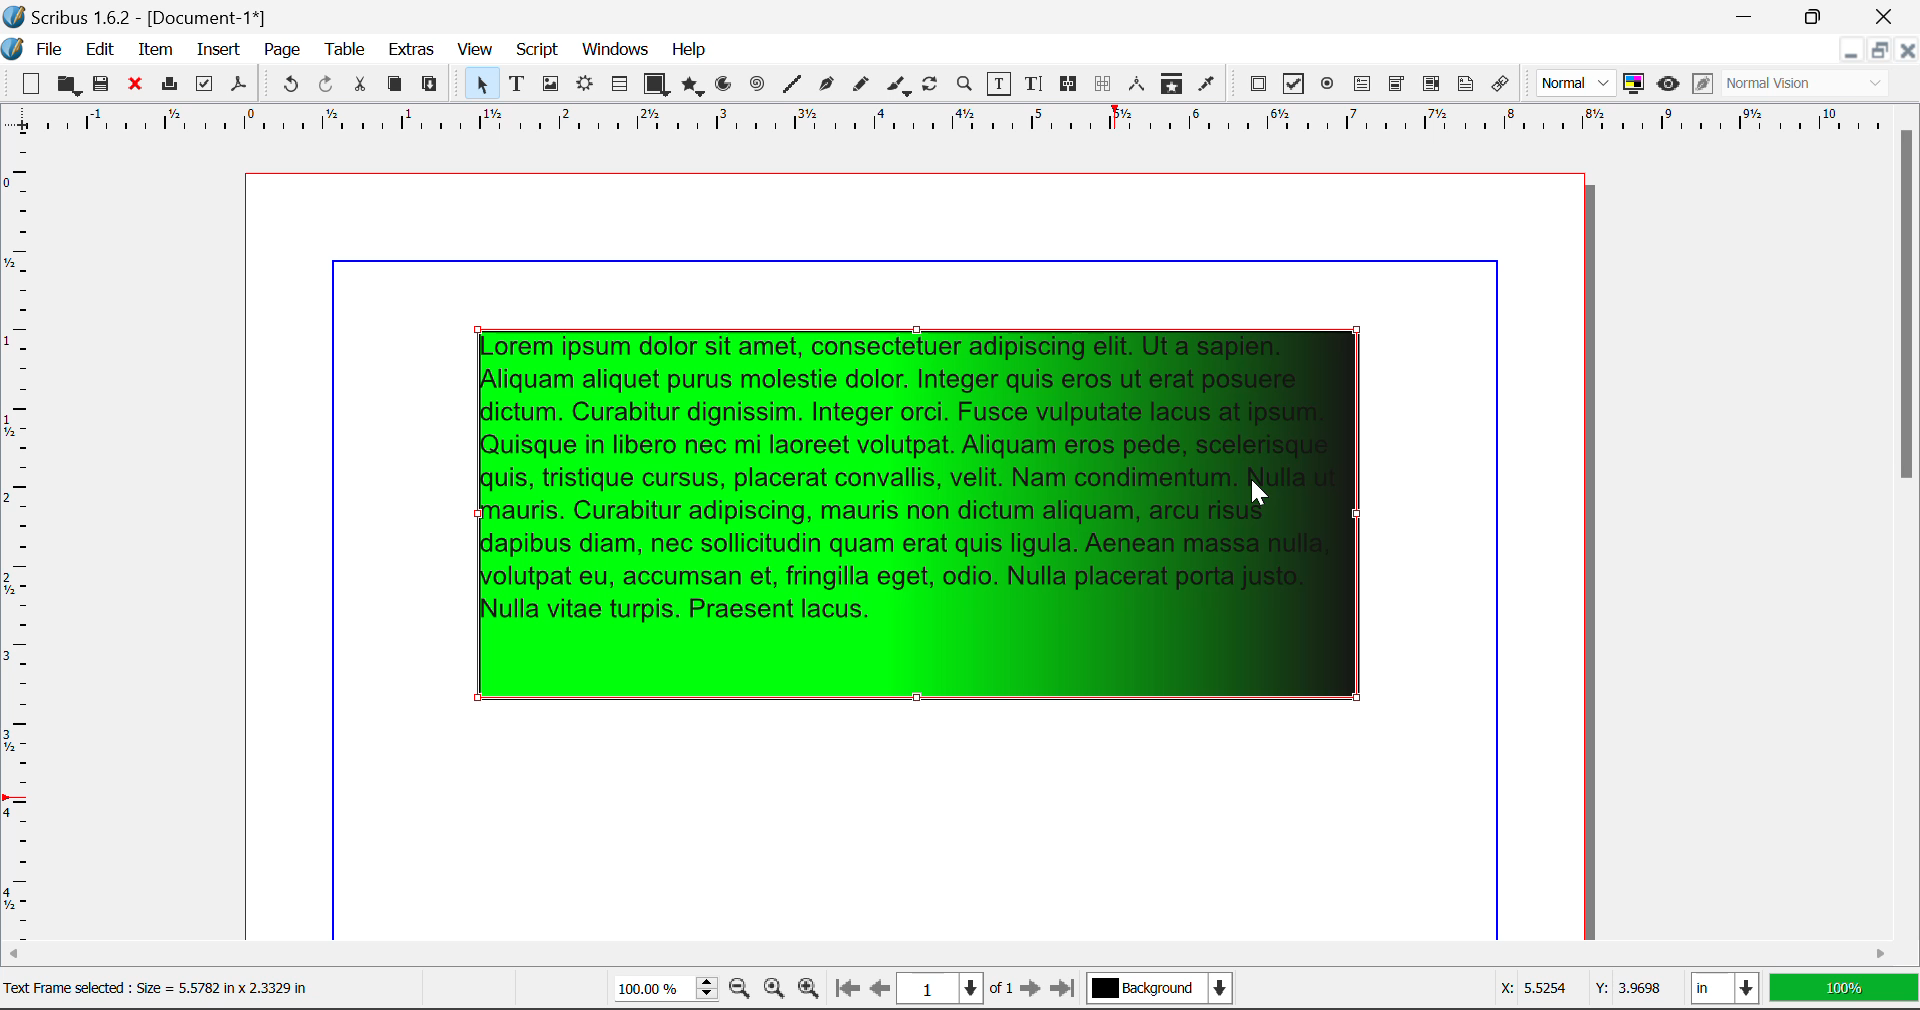 The image size is (1920, 1010). Describe the element at coordinates (1067, 992) in the screenshot. I see `Last Page` at that location.